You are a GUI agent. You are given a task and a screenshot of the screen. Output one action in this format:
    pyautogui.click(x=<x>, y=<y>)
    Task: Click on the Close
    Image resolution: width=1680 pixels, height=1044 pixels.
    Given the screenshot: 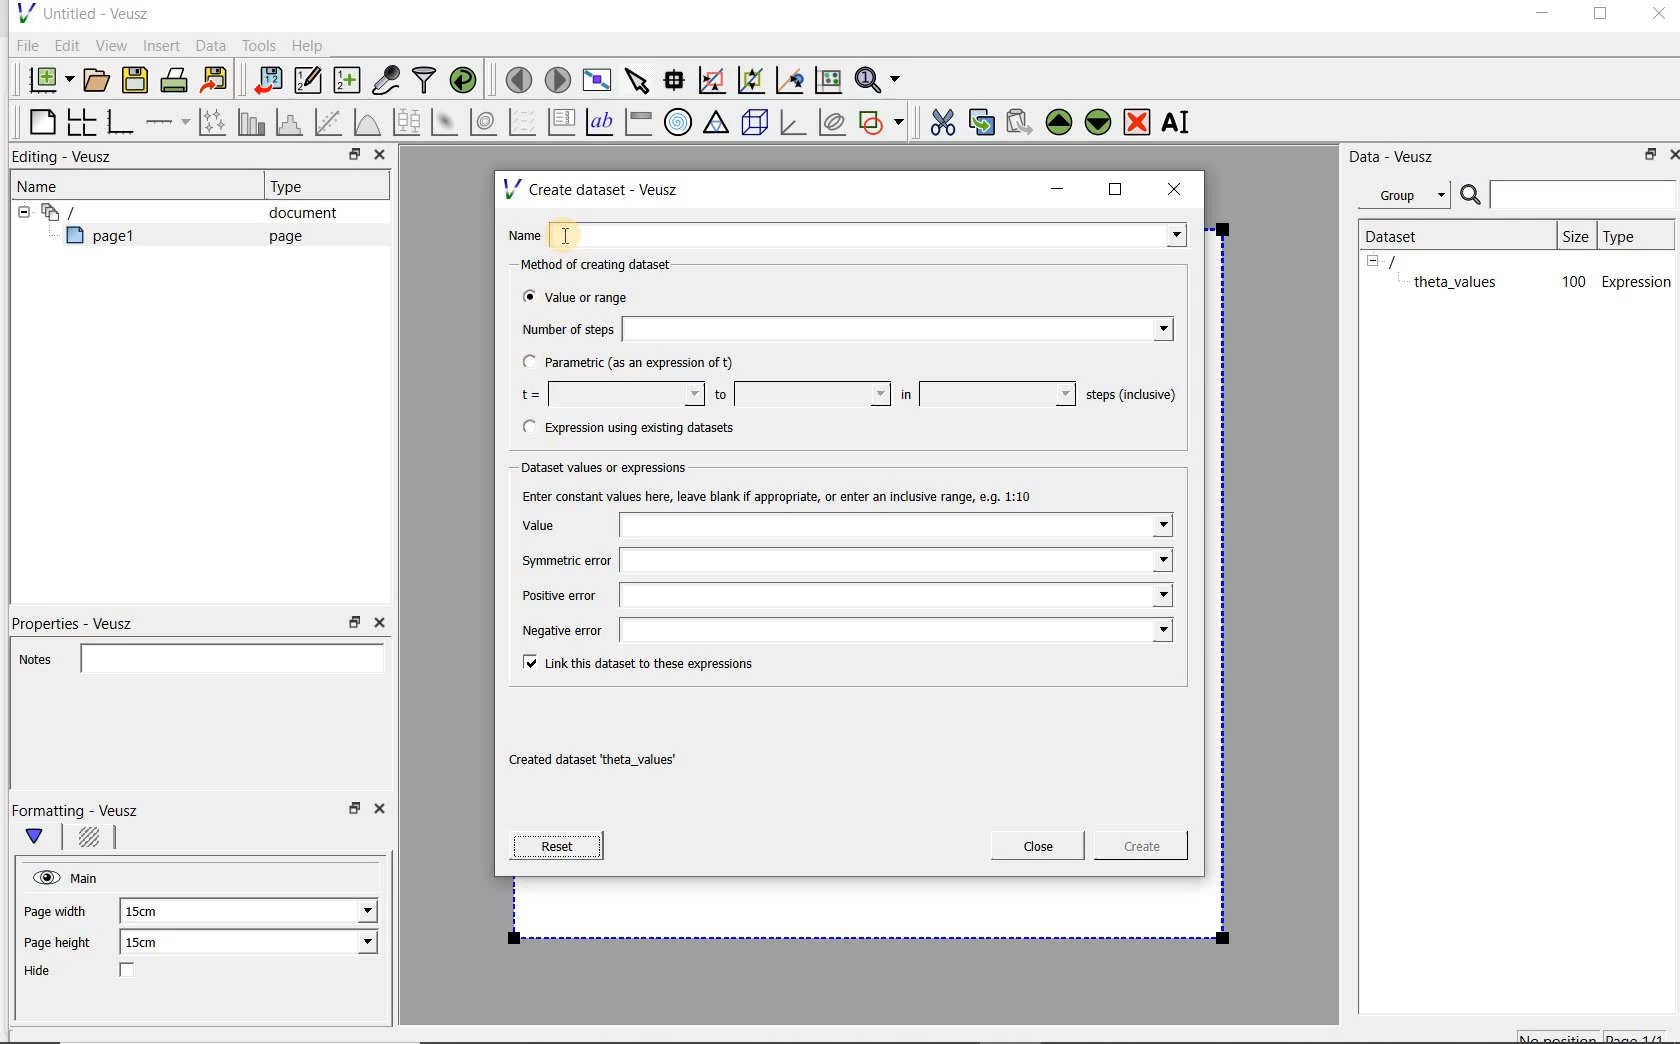 What is the action you would take?
    pyautogui.click(x=1038, y=846)
    